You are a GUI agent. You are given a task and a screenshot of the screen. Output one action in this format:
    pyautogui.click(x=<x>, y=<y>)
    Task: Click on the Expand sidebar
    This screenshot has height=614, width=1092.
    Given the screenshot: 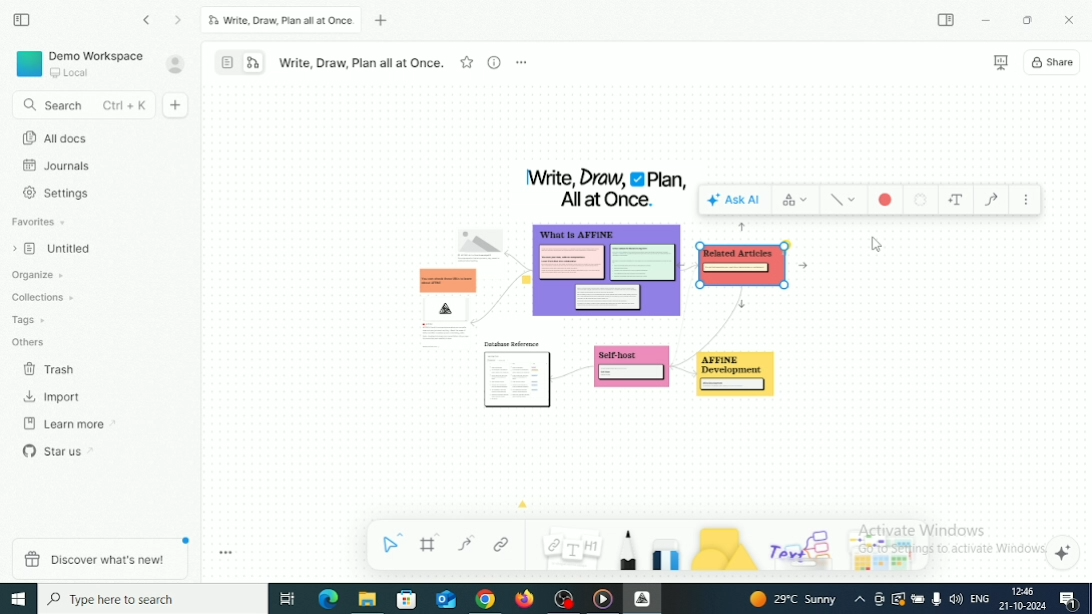 What is the action you would take?
    pyautogui.click(x=947, y=20)
    